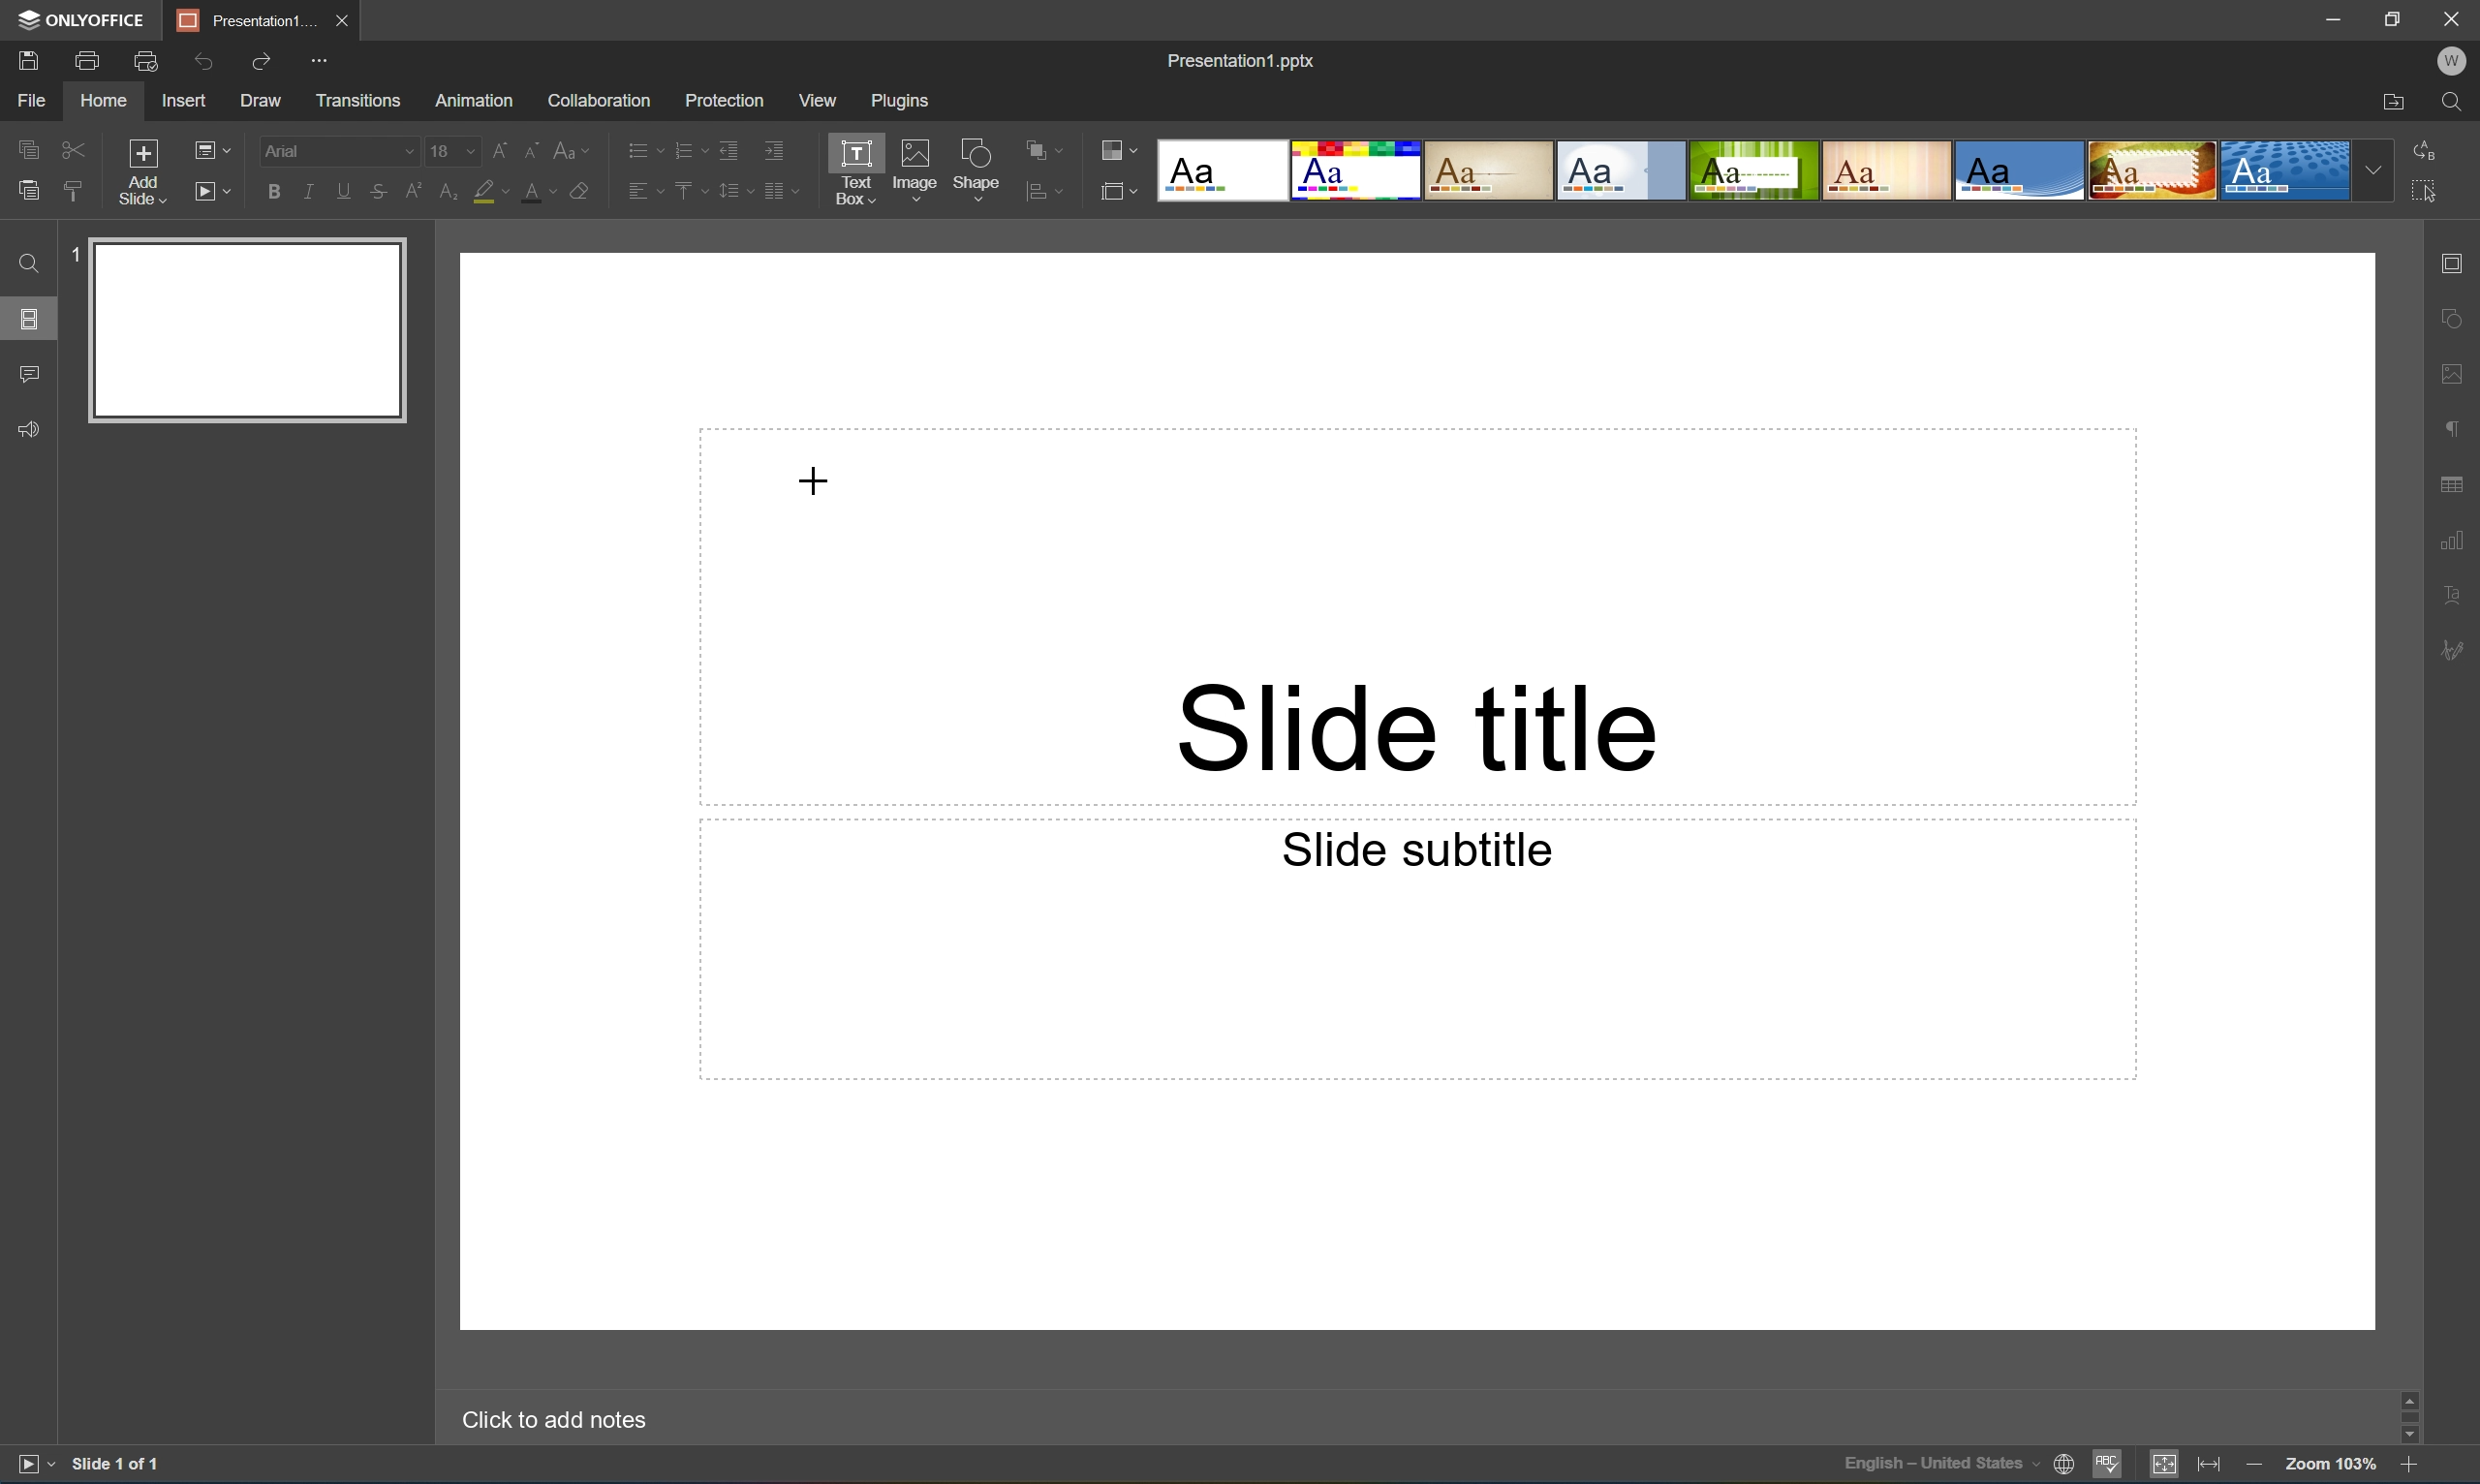 The width and height of the screenshot is (2480, 1484). Describe the element at coordinates (240, 20) in the screenshot. I see `Presentation1...` at that location.